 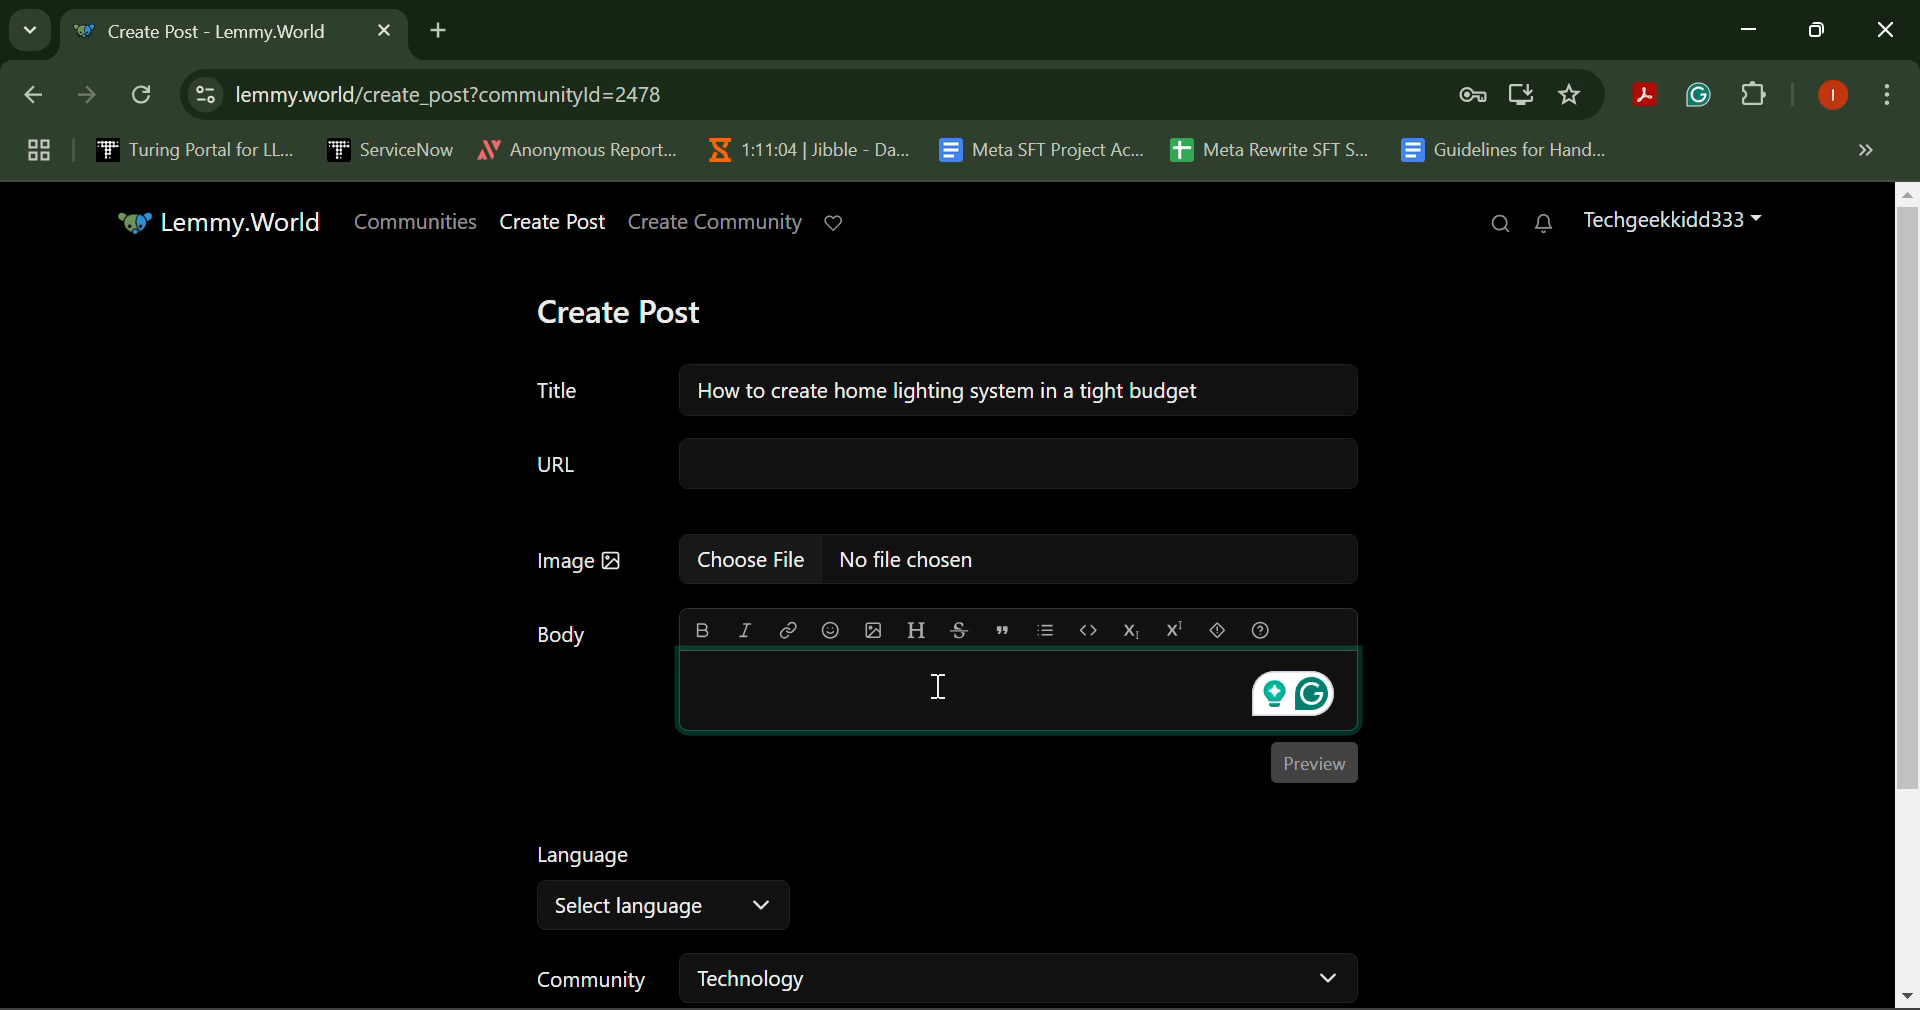 I want to click on code, so click(x=1086, y=628).